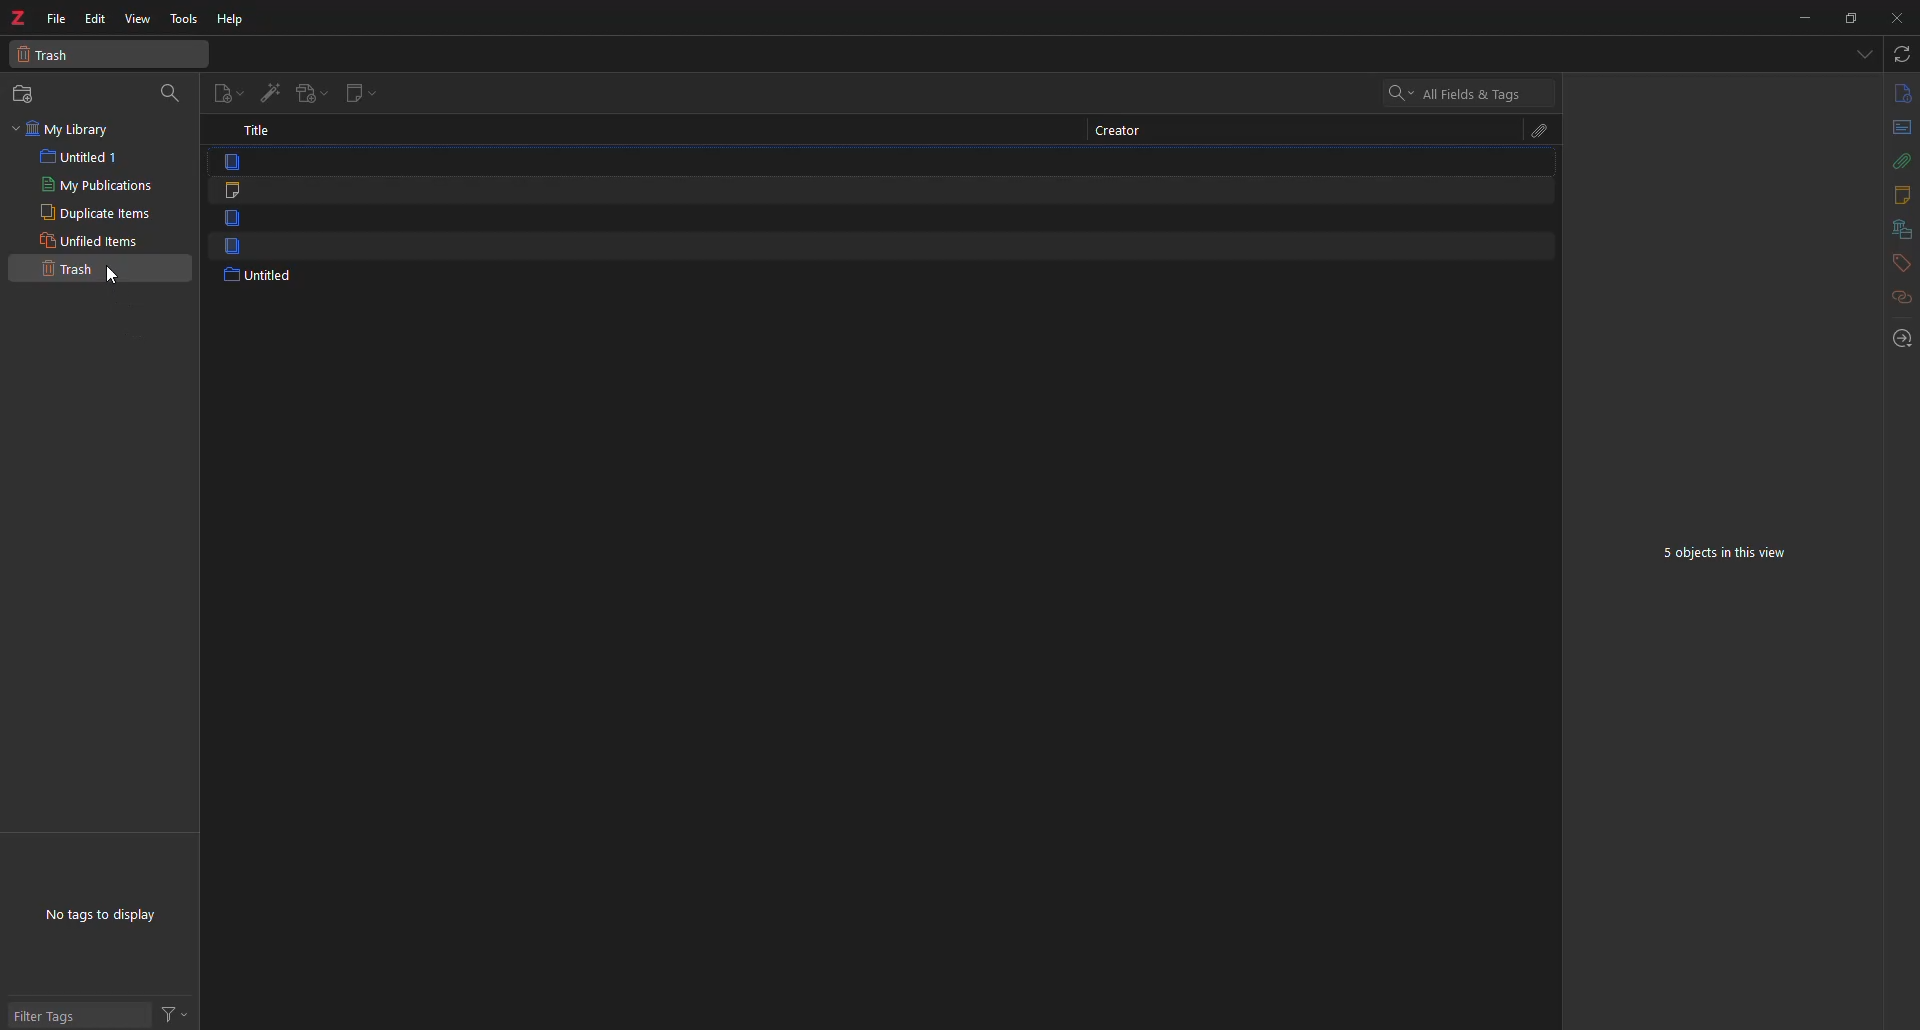  I want to click on file, so click(56, 18).